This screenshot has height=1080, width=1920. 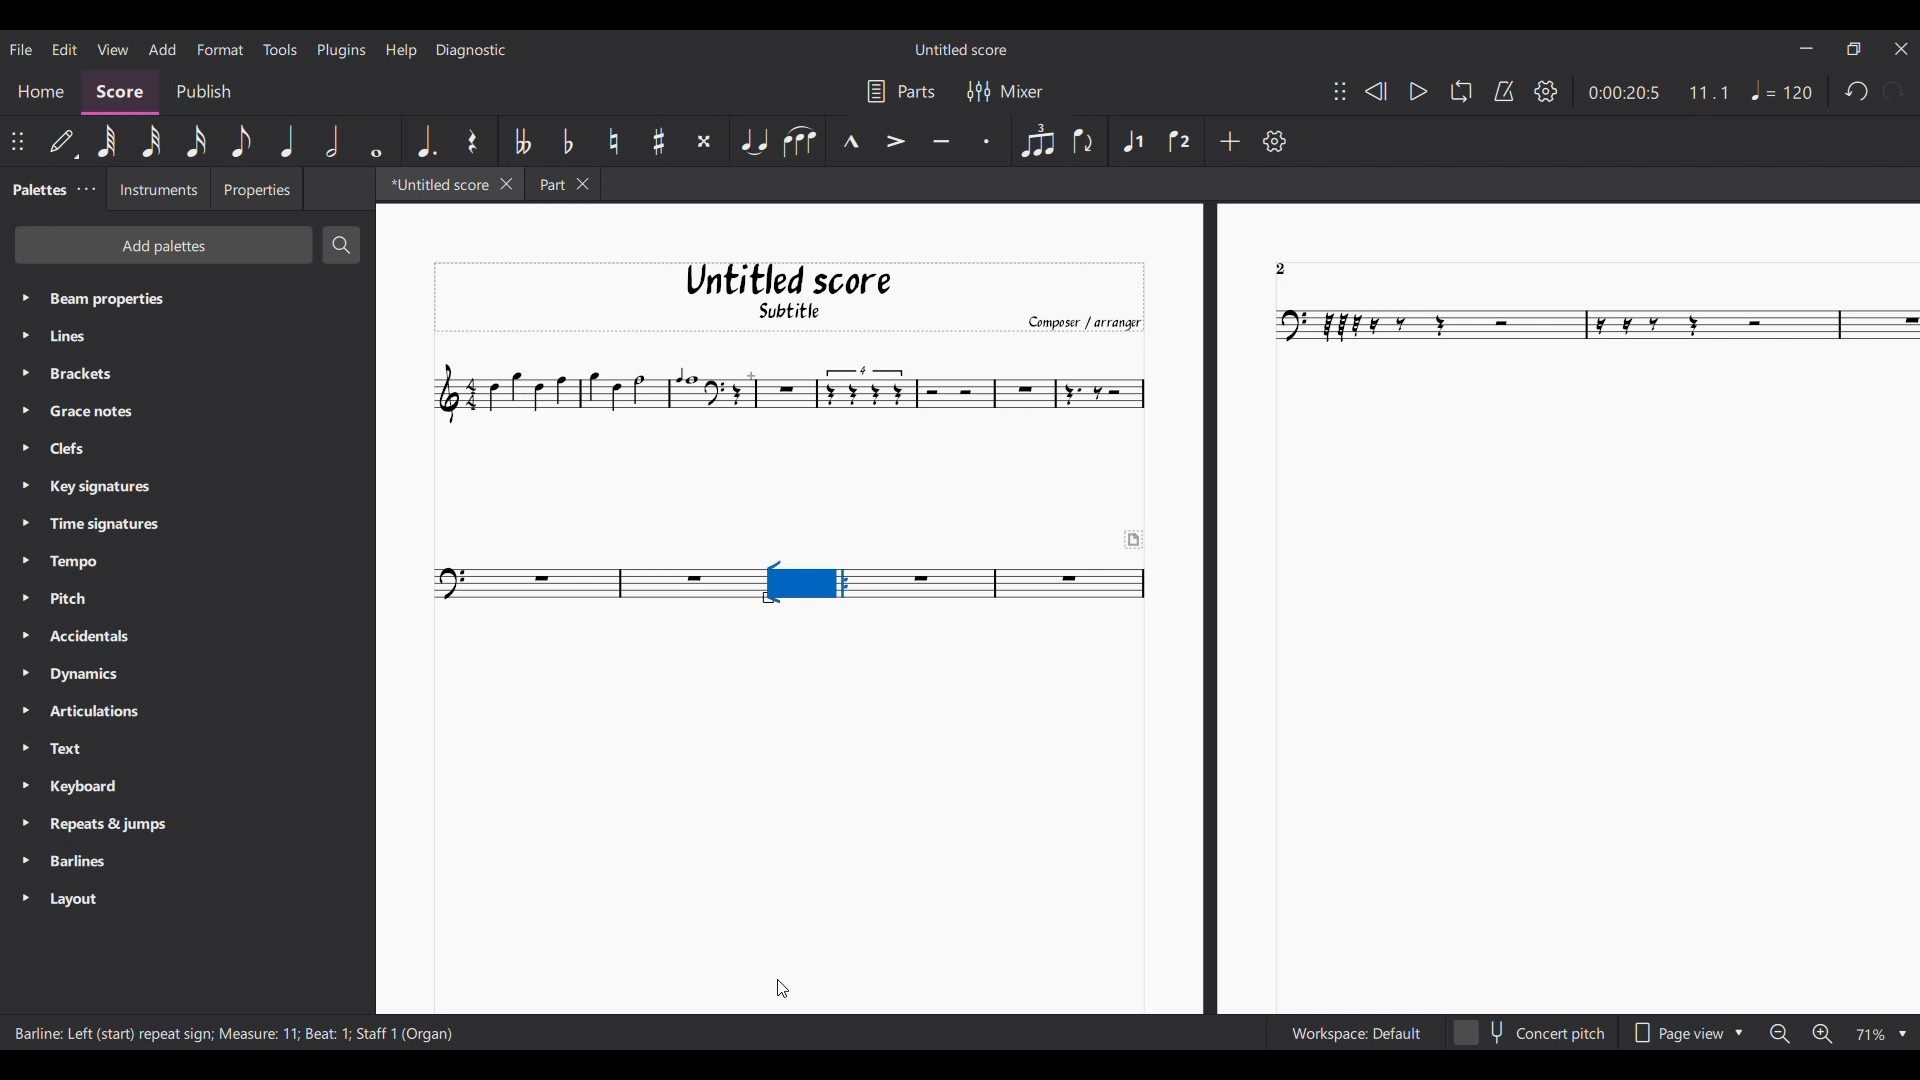 What do you see at coordinates (1901, 48) in the screenshot?
I see `Close interface` at bounding box center [1901, 48].